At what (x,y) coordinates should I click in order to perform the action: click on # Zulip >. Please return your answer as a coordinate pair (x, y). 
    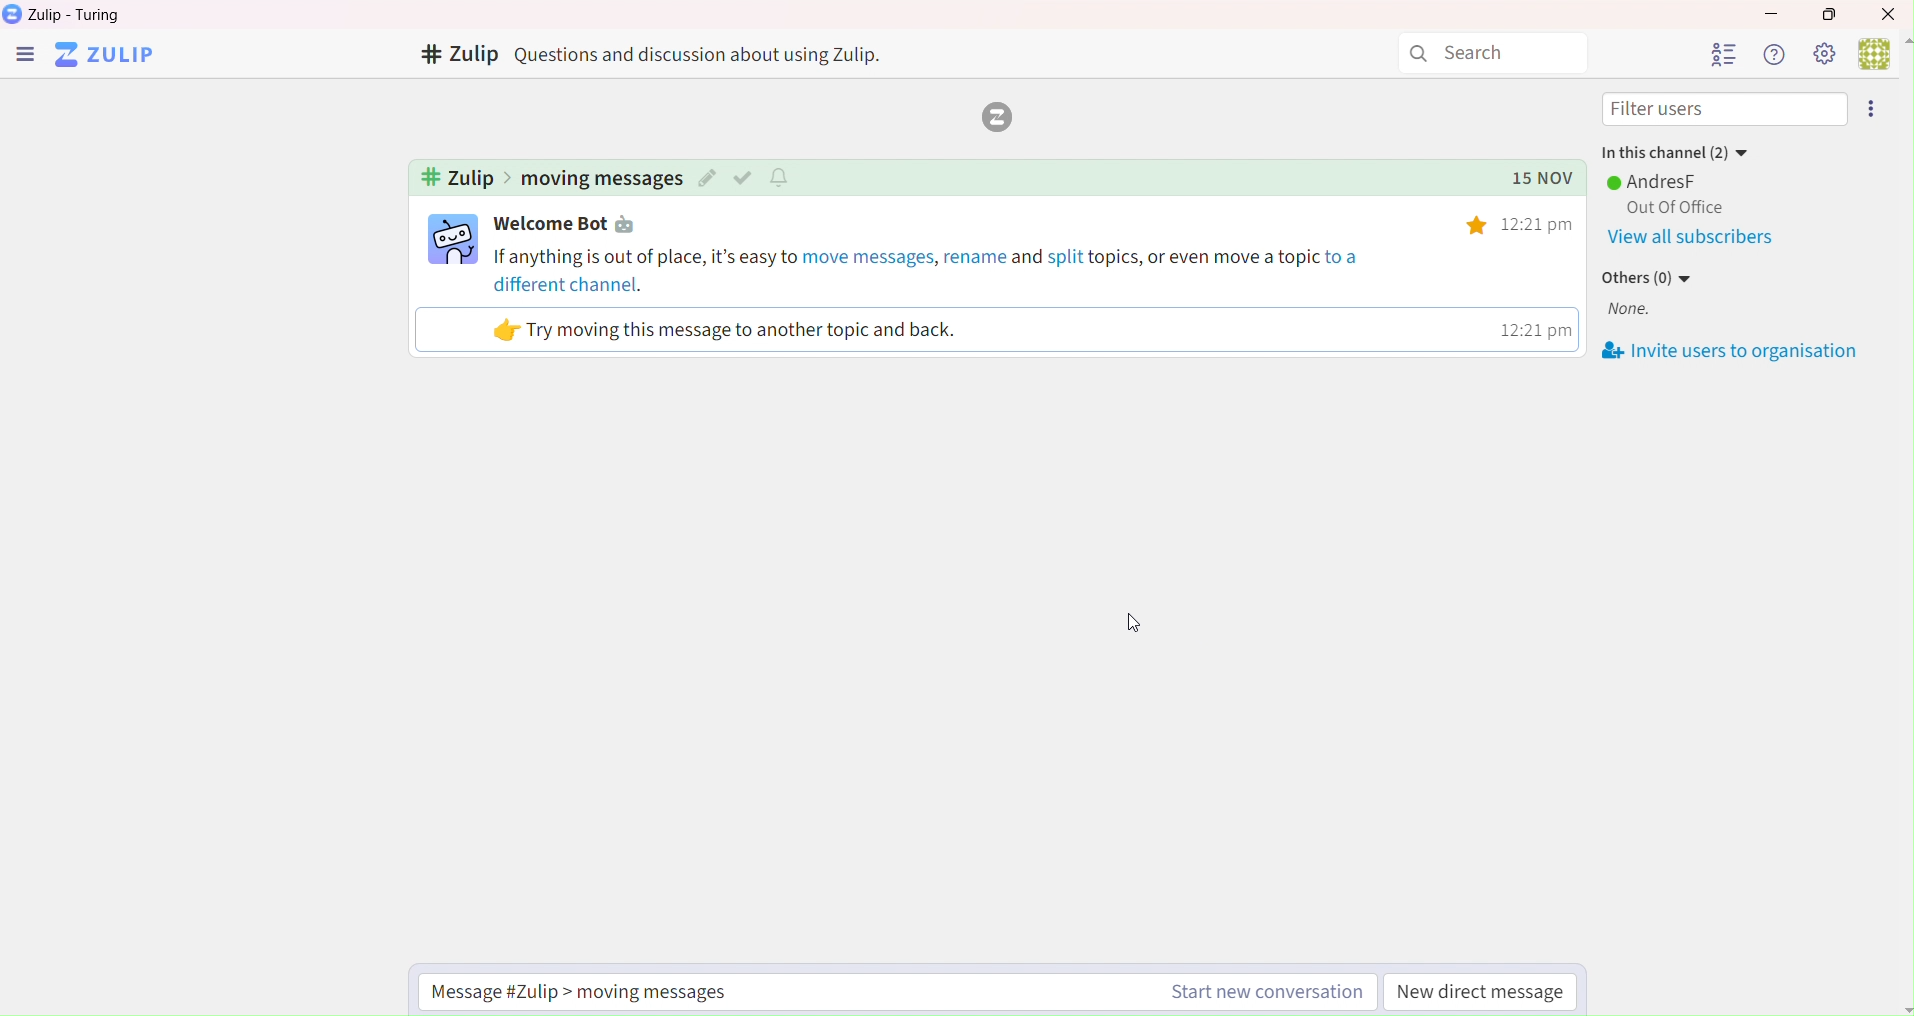
    Looking at the image, I should click on (463, 179).